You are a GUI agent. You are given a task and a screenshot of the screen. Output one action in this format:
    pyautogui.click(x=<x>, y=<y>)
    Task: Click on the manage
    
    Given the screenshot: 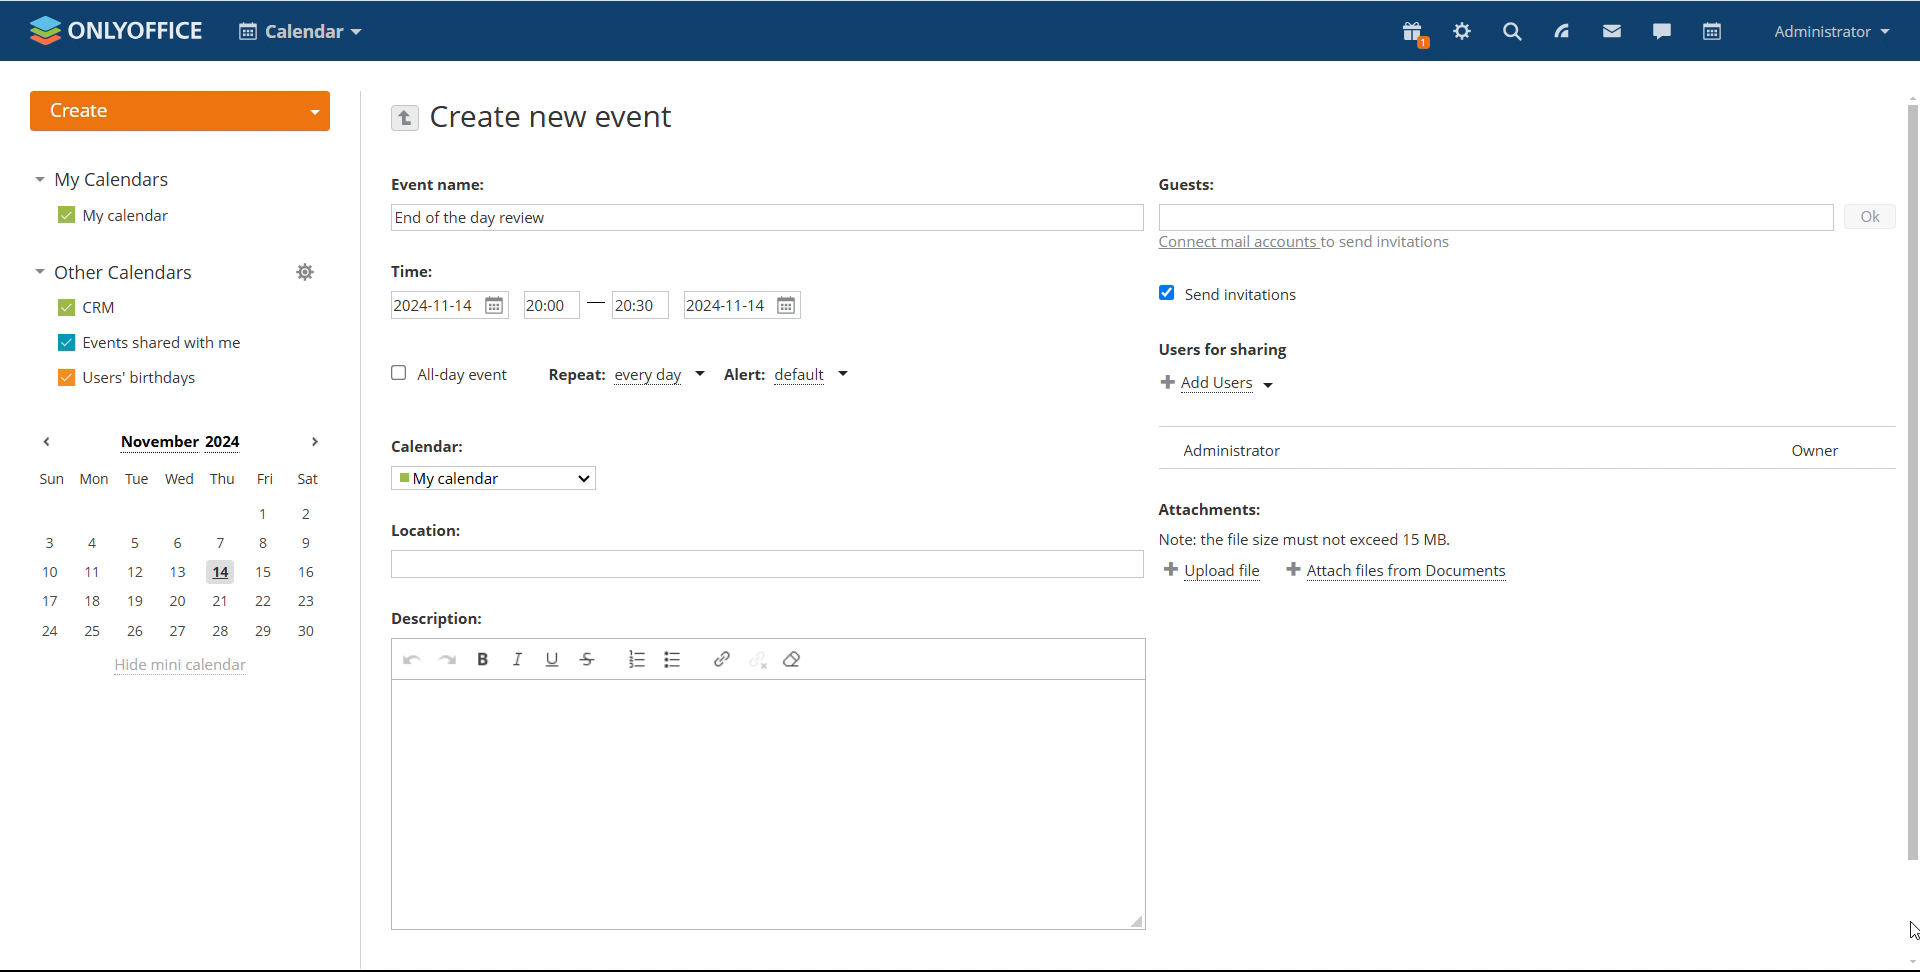 What is the action you would take?
    pyautogui.click(x=306, y=274)
    